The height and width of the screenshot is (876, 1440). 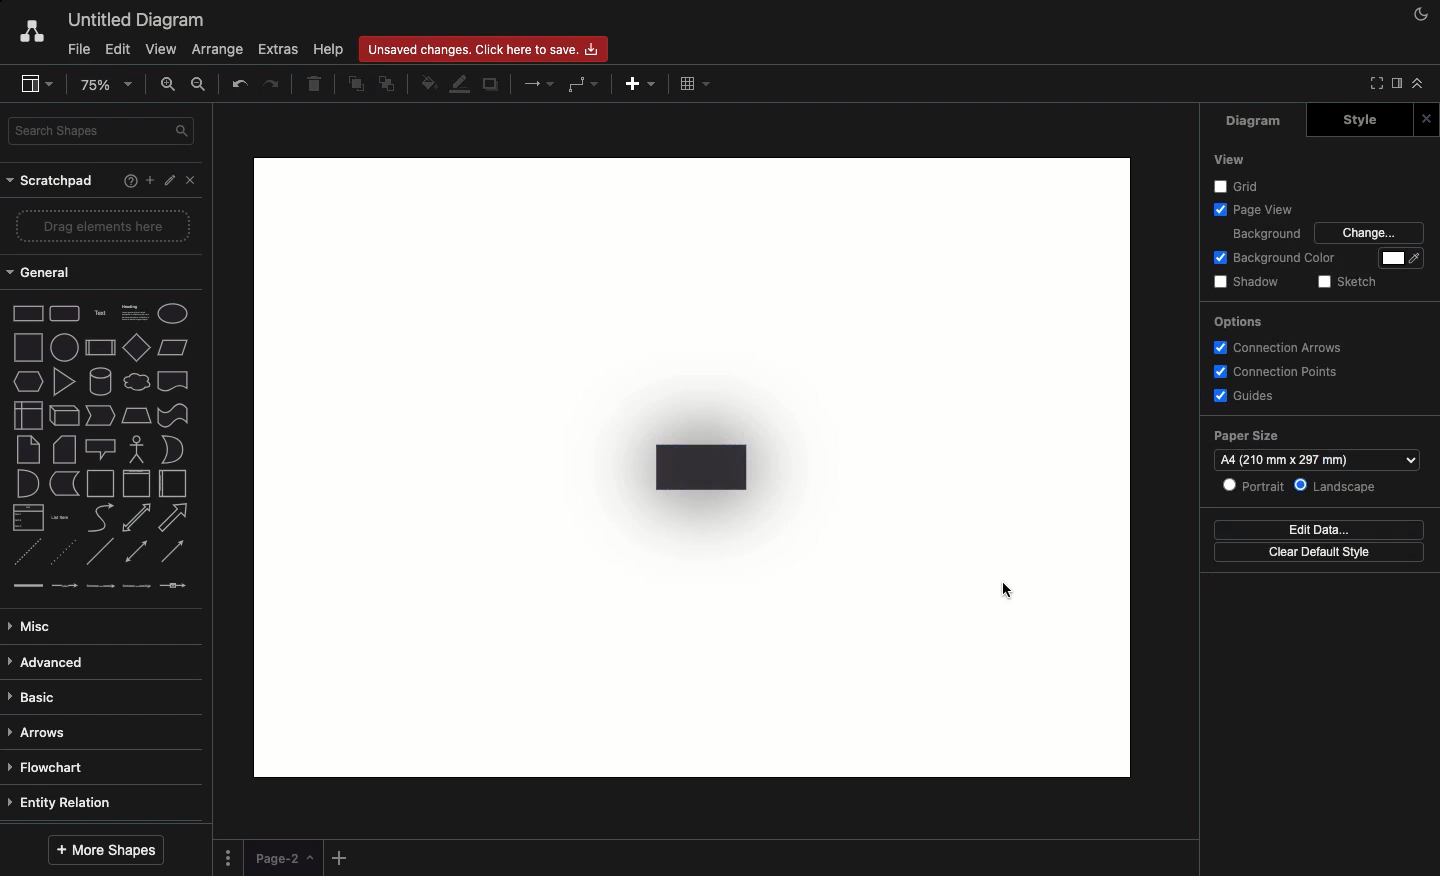 What do you see at coordinates (99, 553) in the screenshot?
I see `line` at bounding box center [99, 553].